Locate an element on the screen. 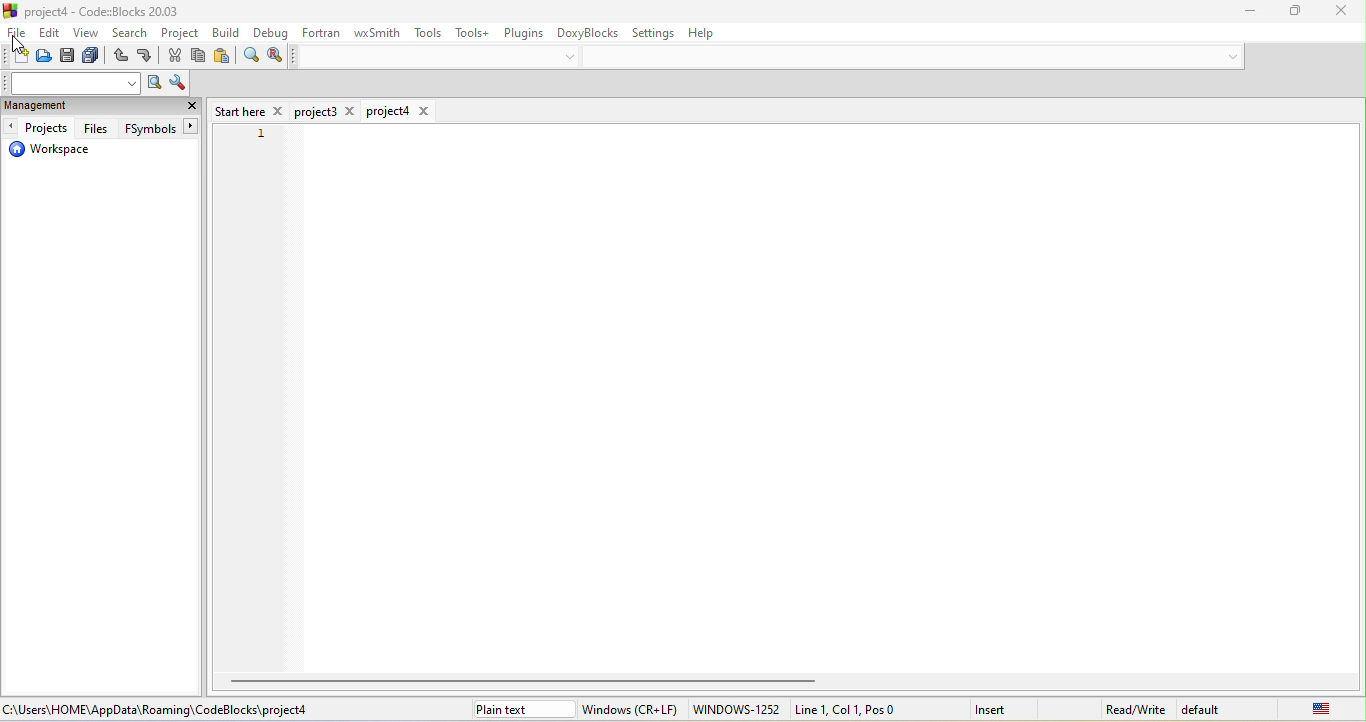 This screenshot has width=1366, height=722. project4 is located at coordinates (399, 111).